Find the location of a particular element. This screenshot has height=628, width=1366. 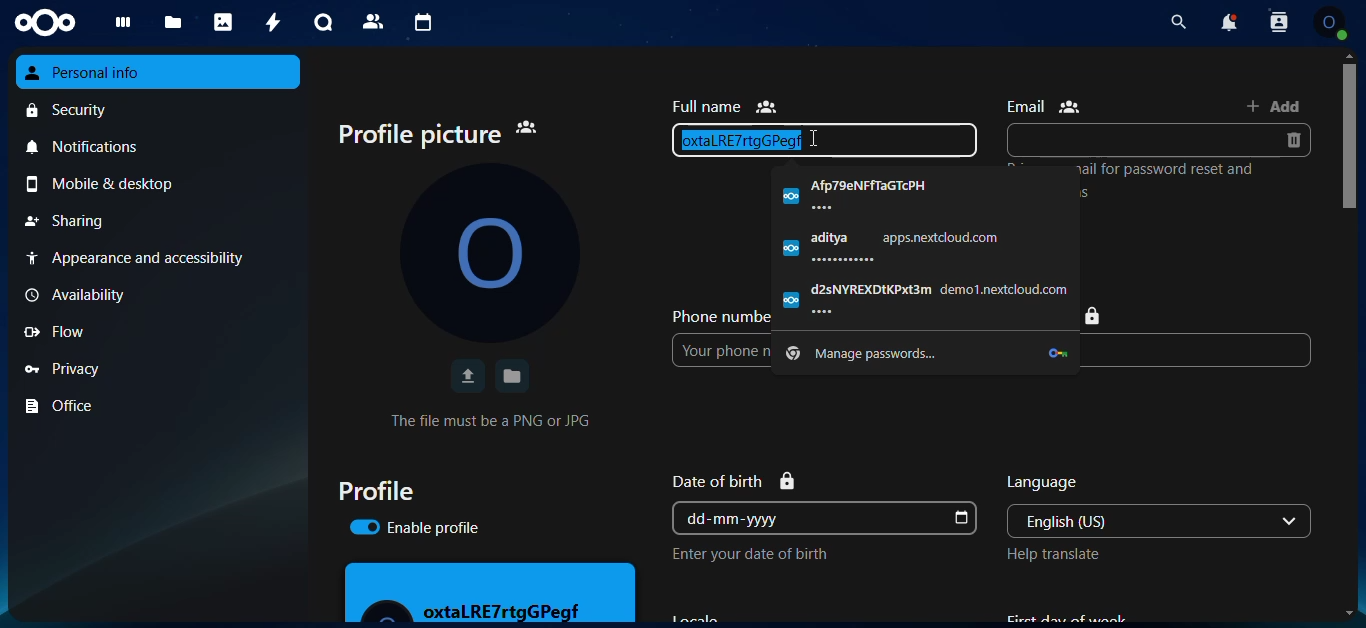

availability is located at coordinates (155, 295).